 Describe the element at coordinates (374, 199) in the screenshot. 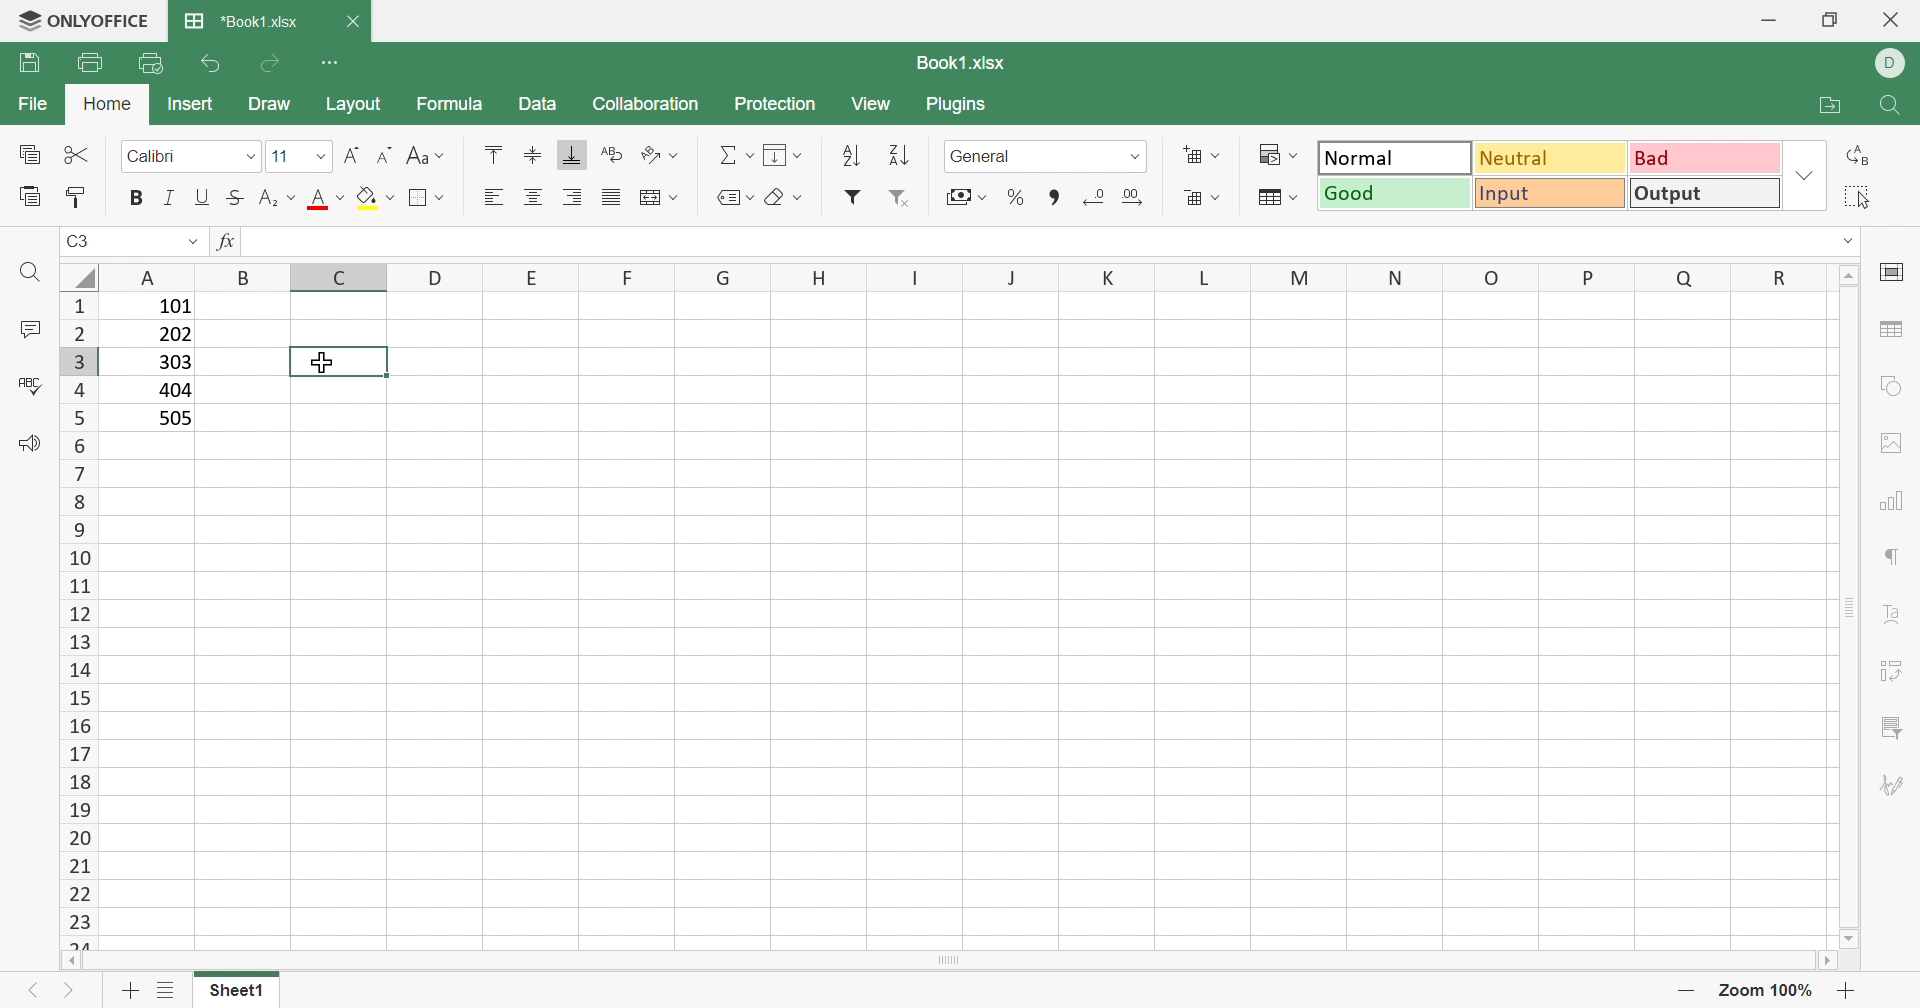

I see `Fill` at that location.